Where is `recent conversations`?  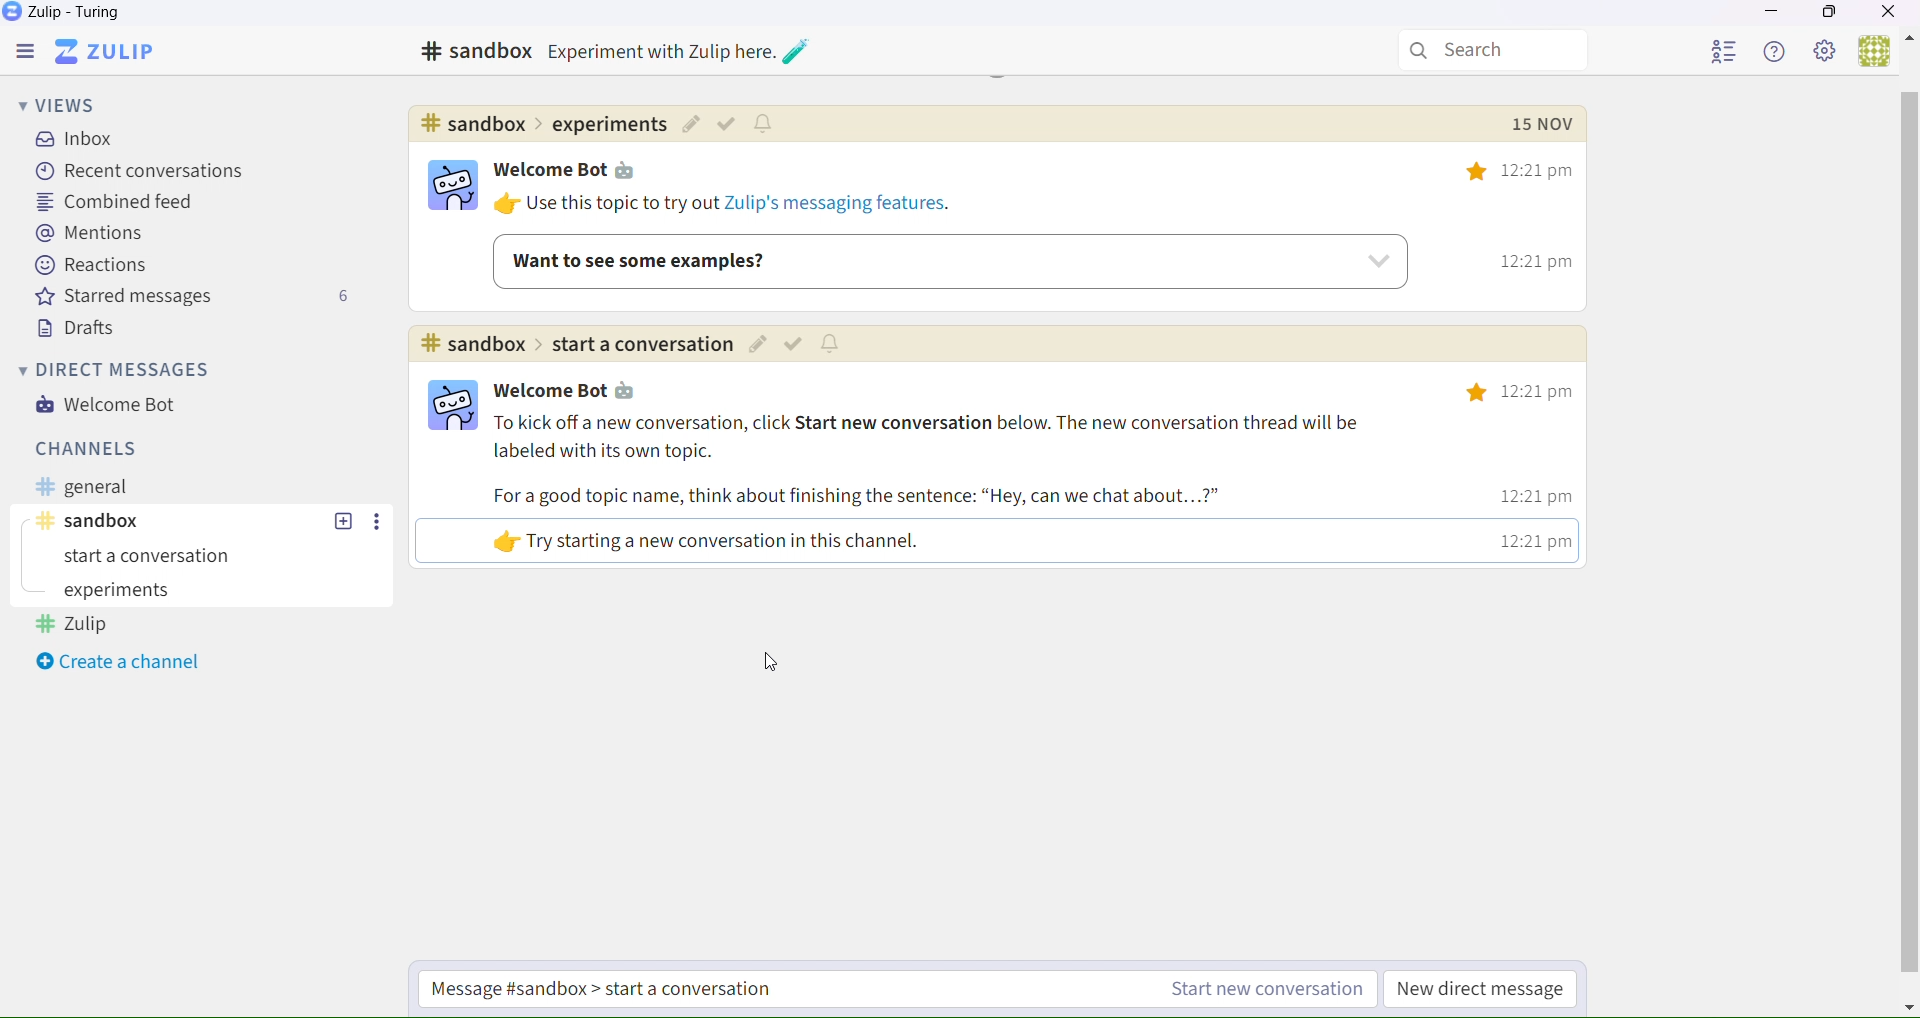
recent conversations is located at coordinates (140, 171).